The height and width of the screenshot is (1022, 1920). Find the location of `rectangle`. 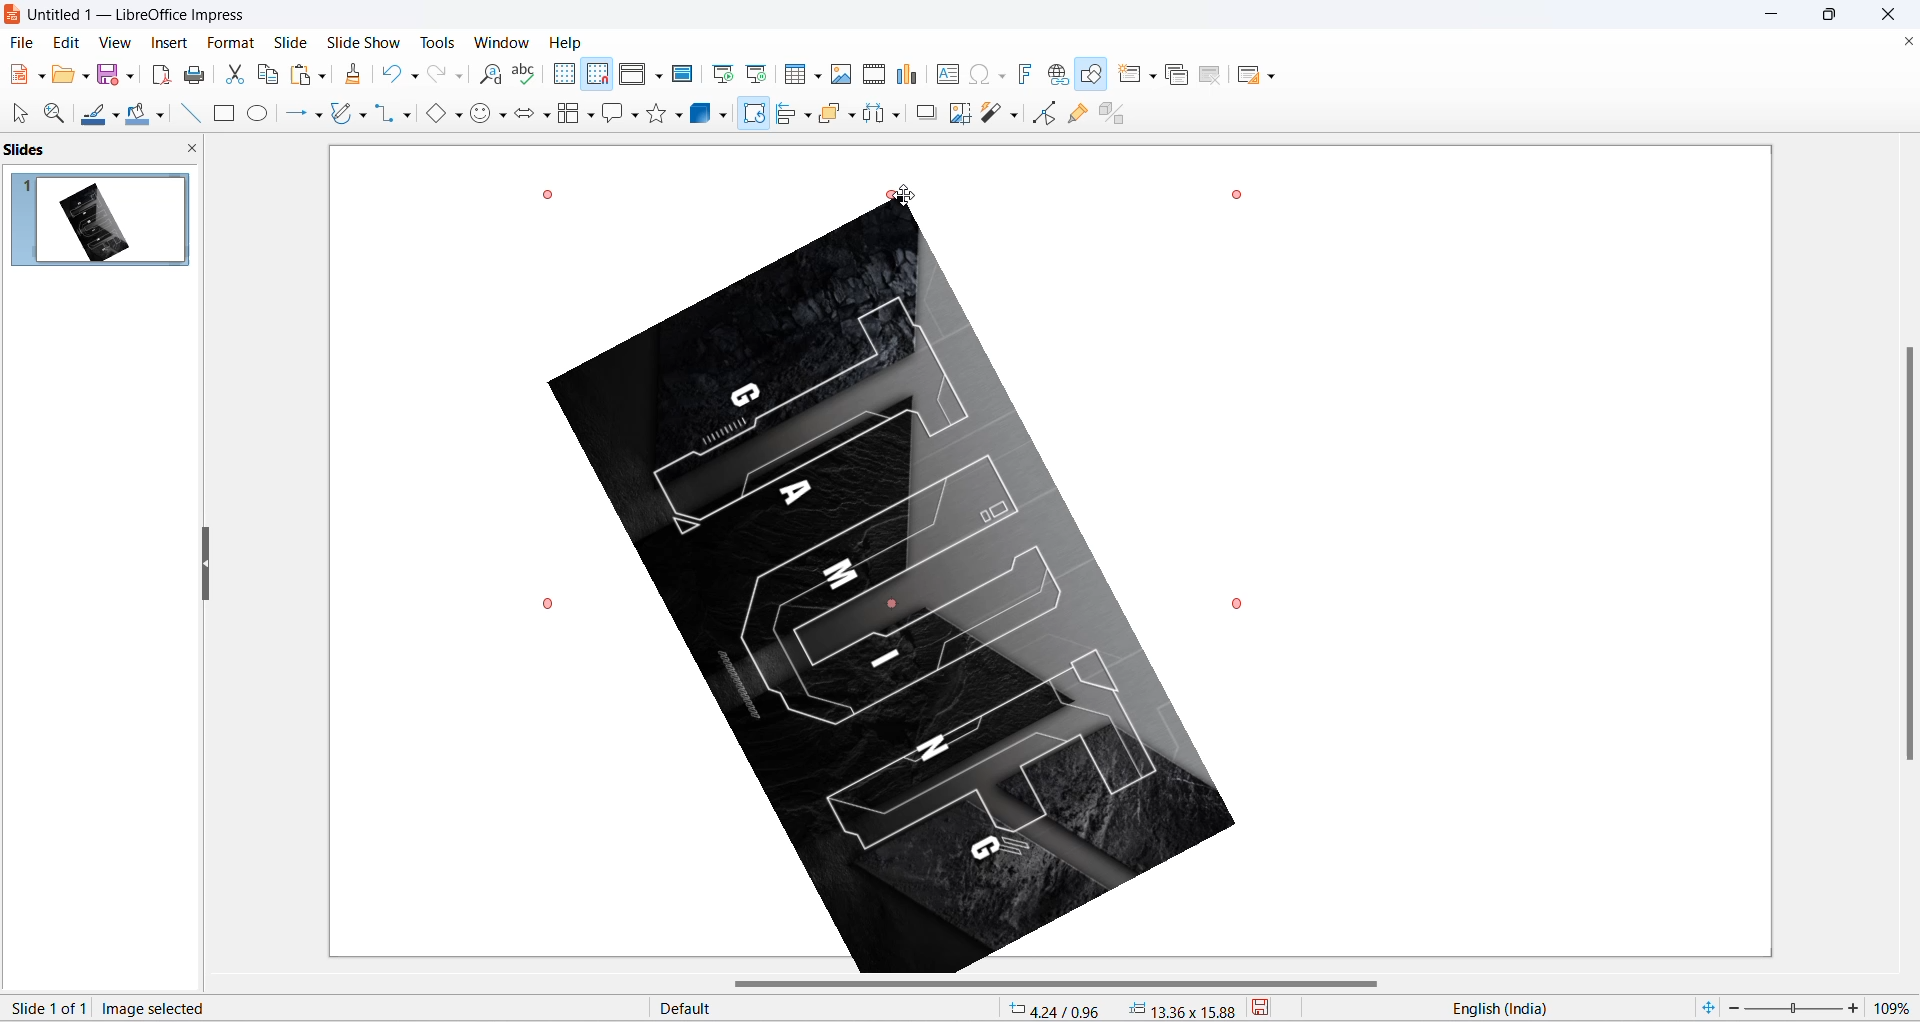

rectangle is located at coordinates (224, 115).